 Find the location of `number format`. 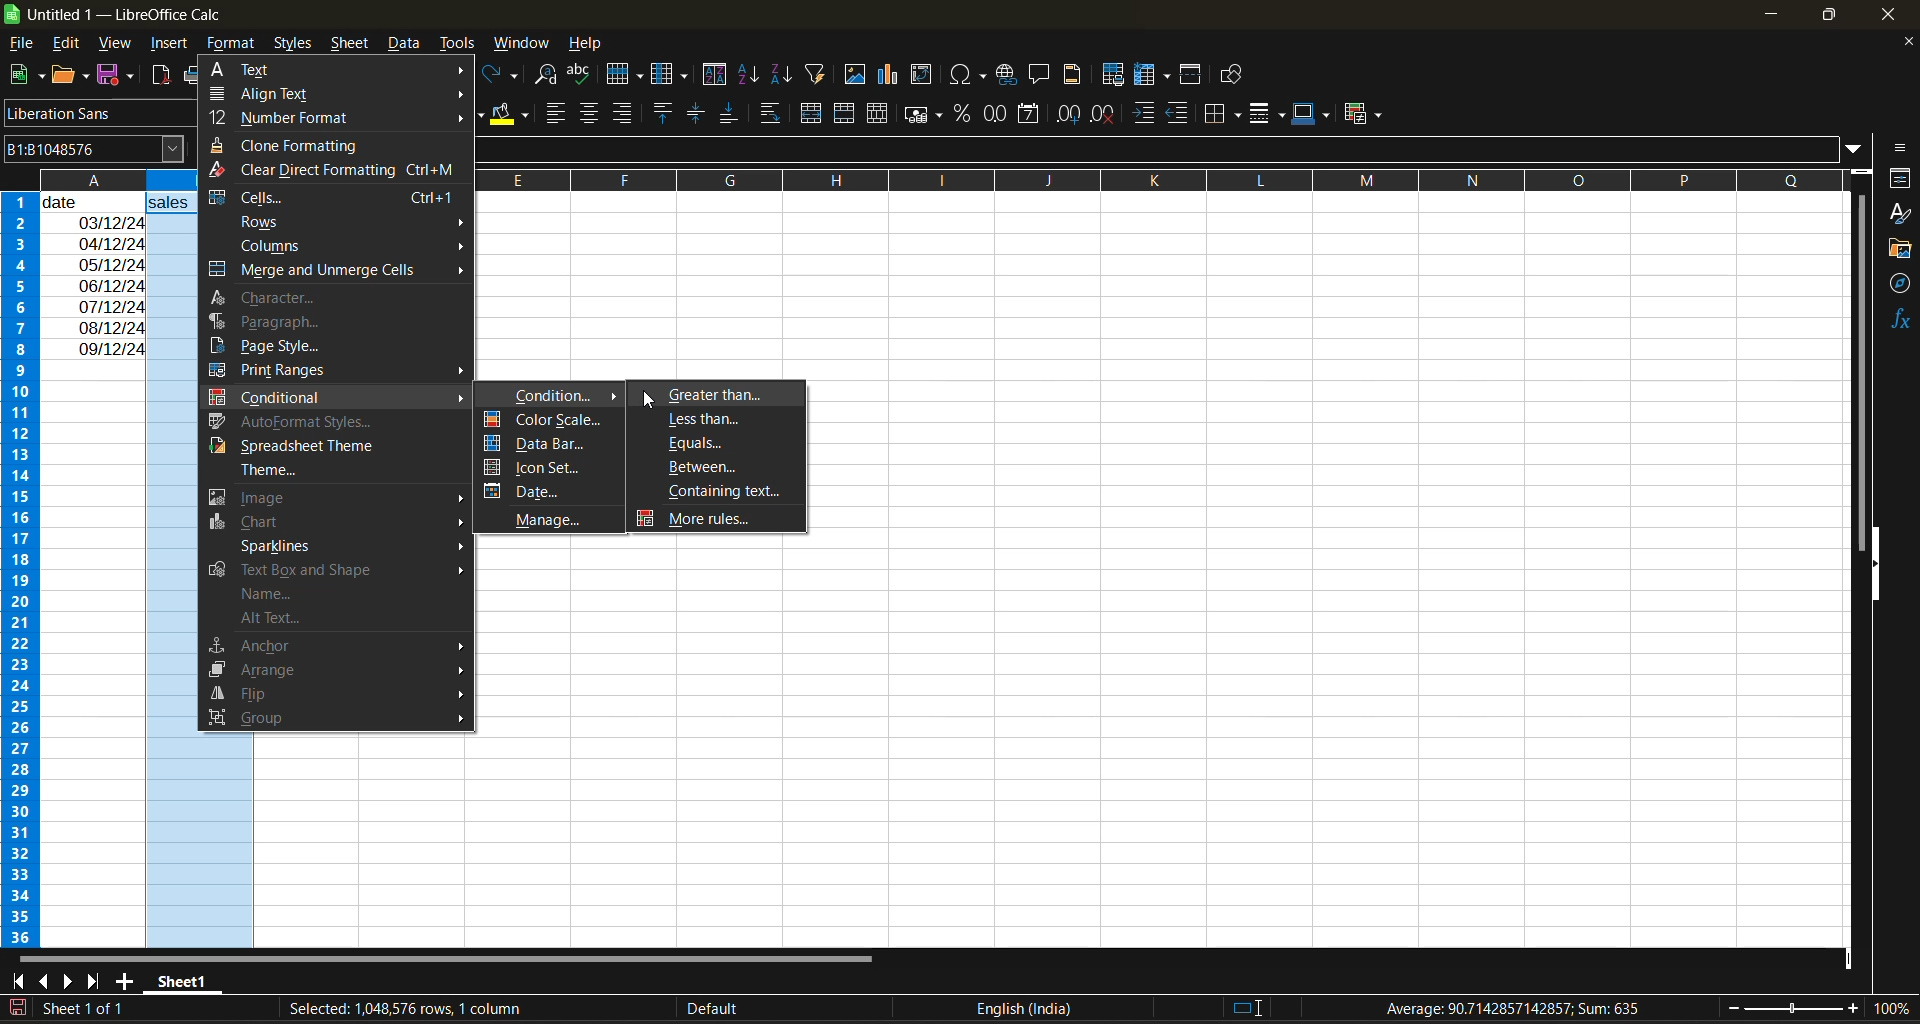

number format is located at coordinates (304, 118).